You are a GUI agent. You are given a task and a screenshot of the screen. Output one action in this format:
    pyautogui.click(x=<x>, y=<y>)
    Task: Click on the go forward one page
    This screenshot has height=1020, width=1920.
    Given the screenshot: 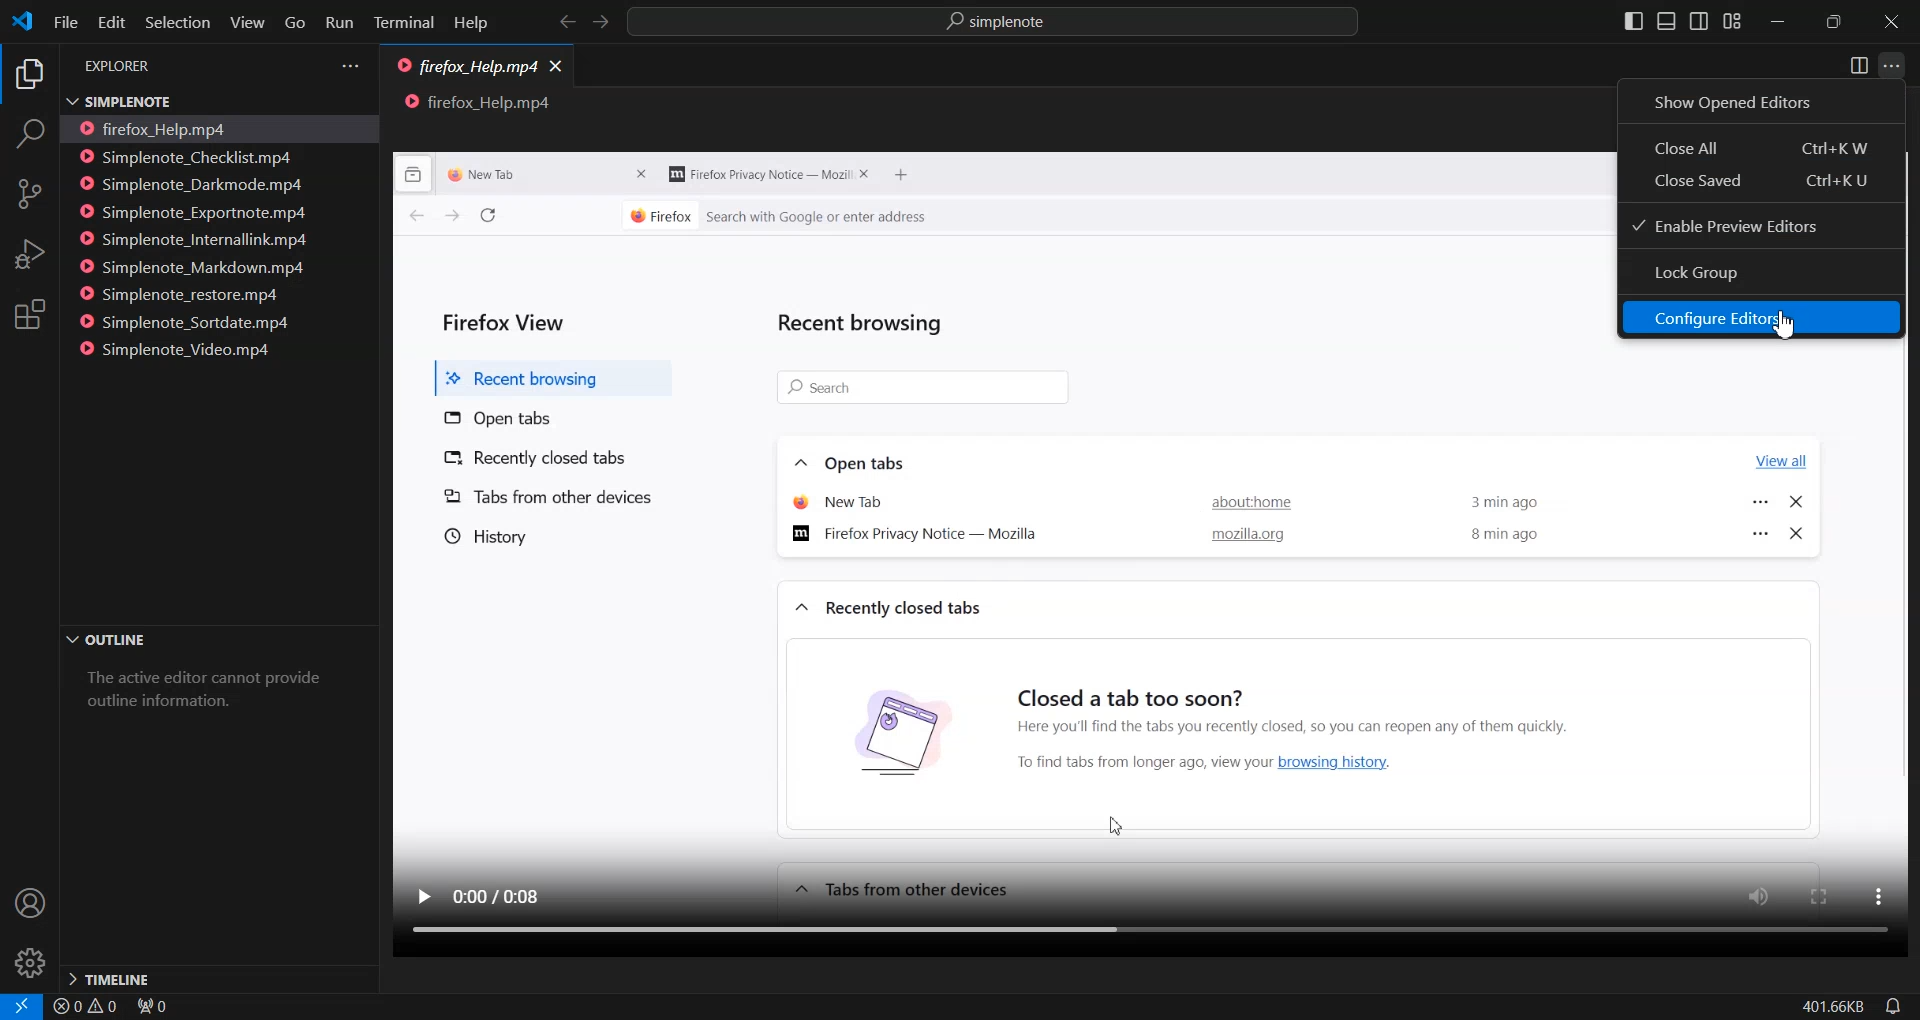 What is the action you would take?
    pyautogui.click(x=451, y=219)
    